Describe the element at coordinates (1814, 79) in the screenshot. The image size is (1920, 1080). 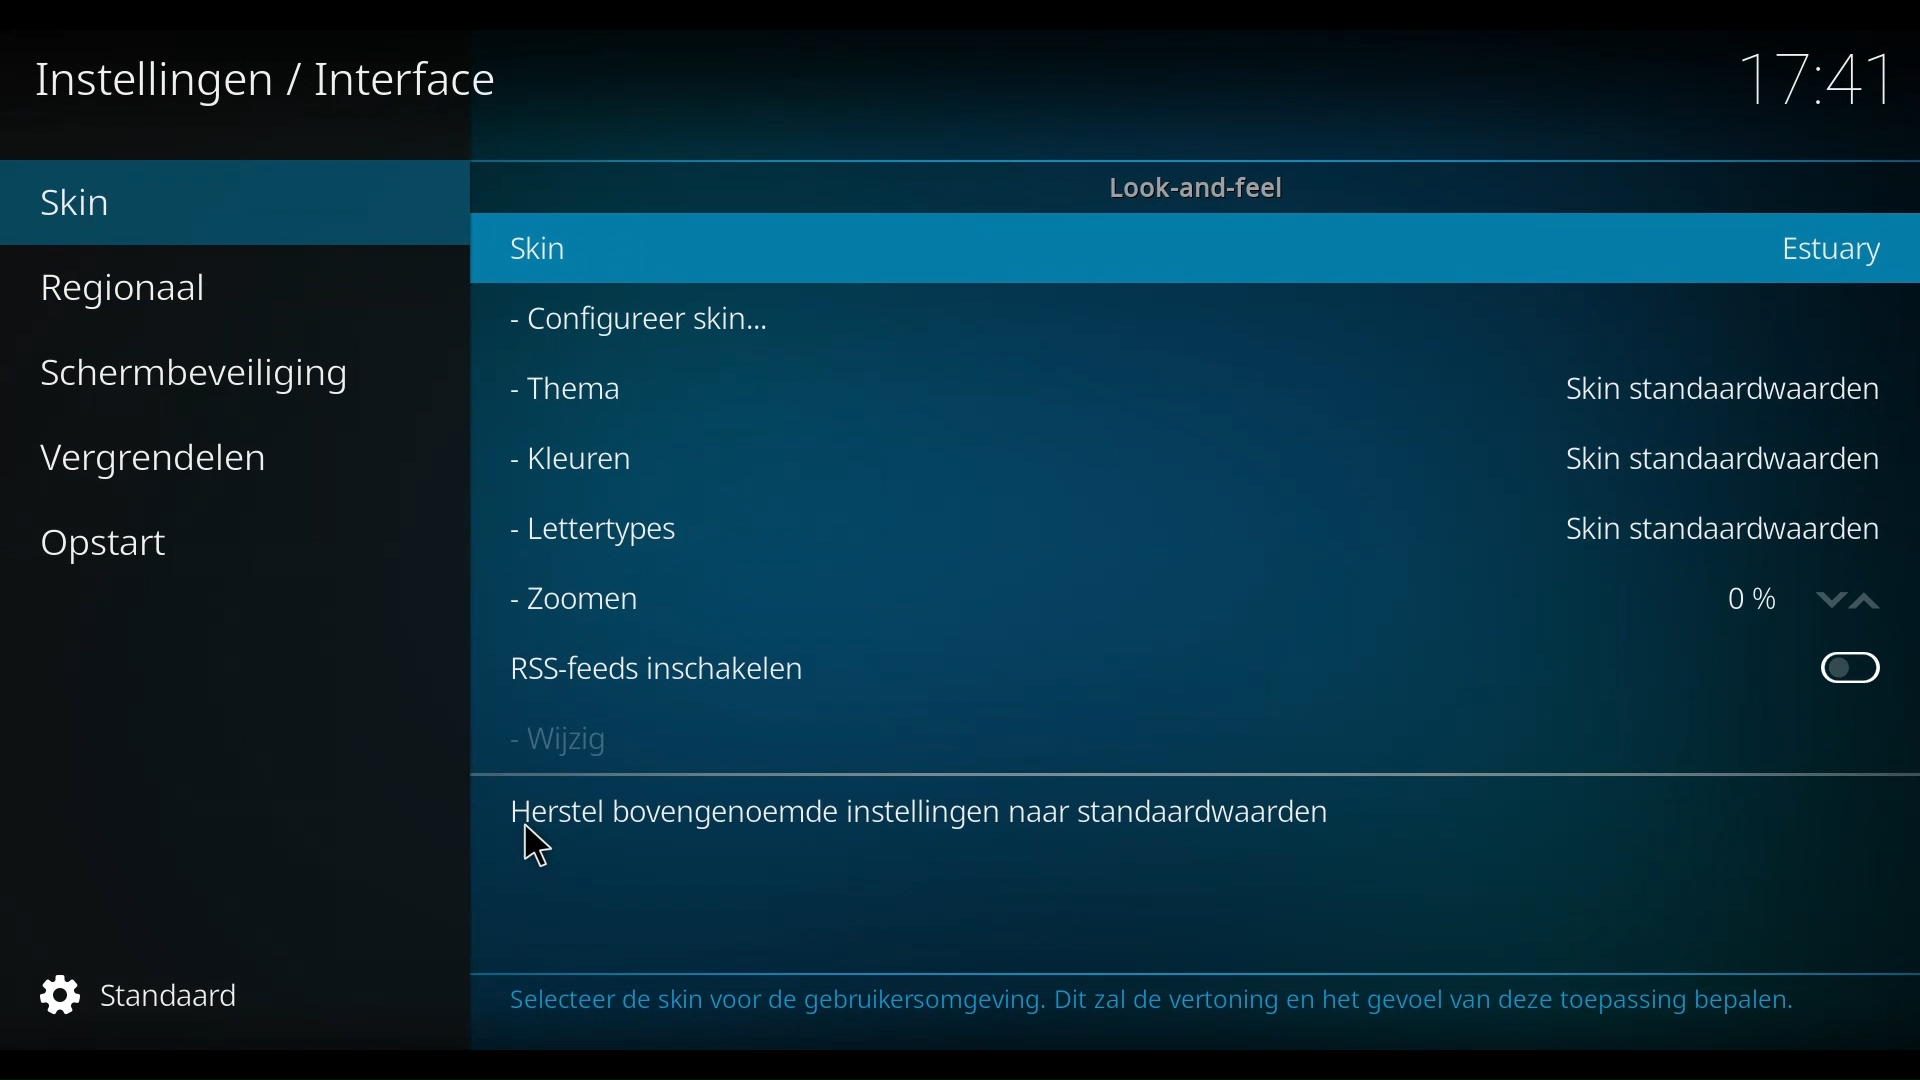
I see `Time` at that location.